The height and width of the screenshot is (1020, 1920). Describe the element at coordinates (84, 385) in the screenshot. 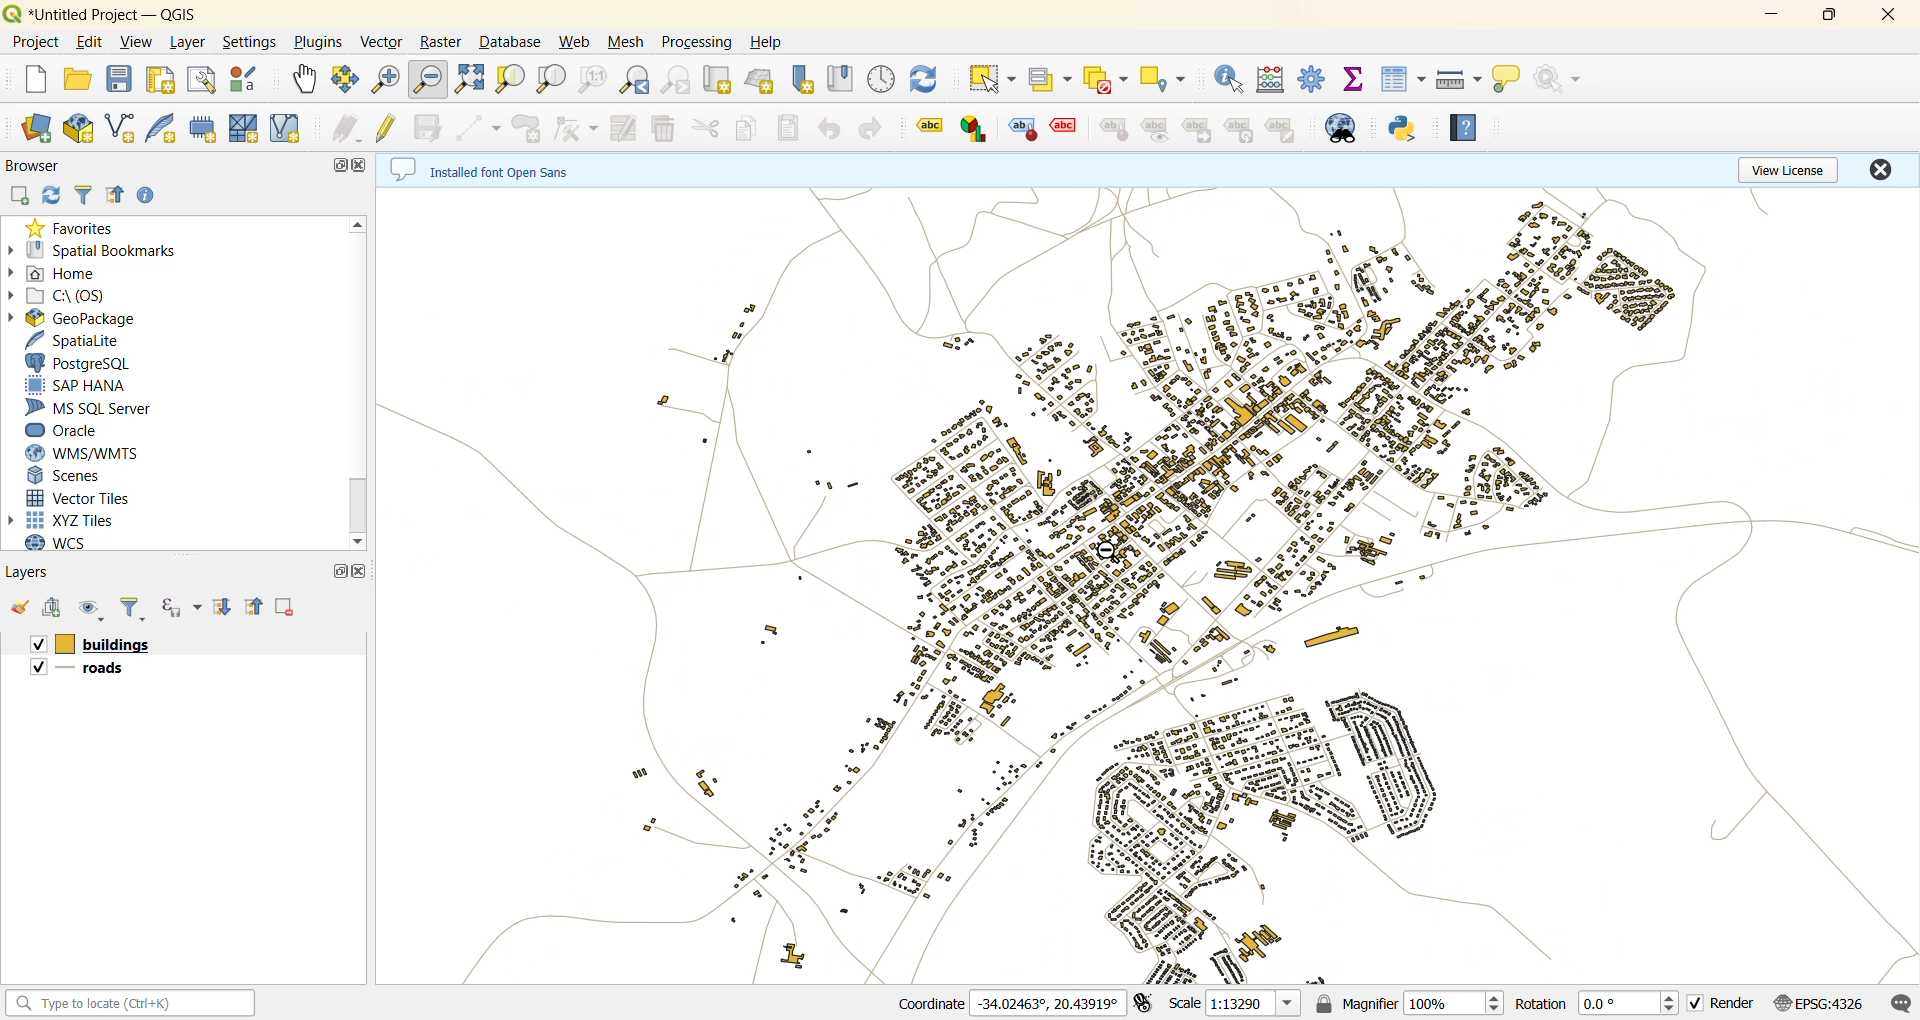

I see `sap hana` at that location.